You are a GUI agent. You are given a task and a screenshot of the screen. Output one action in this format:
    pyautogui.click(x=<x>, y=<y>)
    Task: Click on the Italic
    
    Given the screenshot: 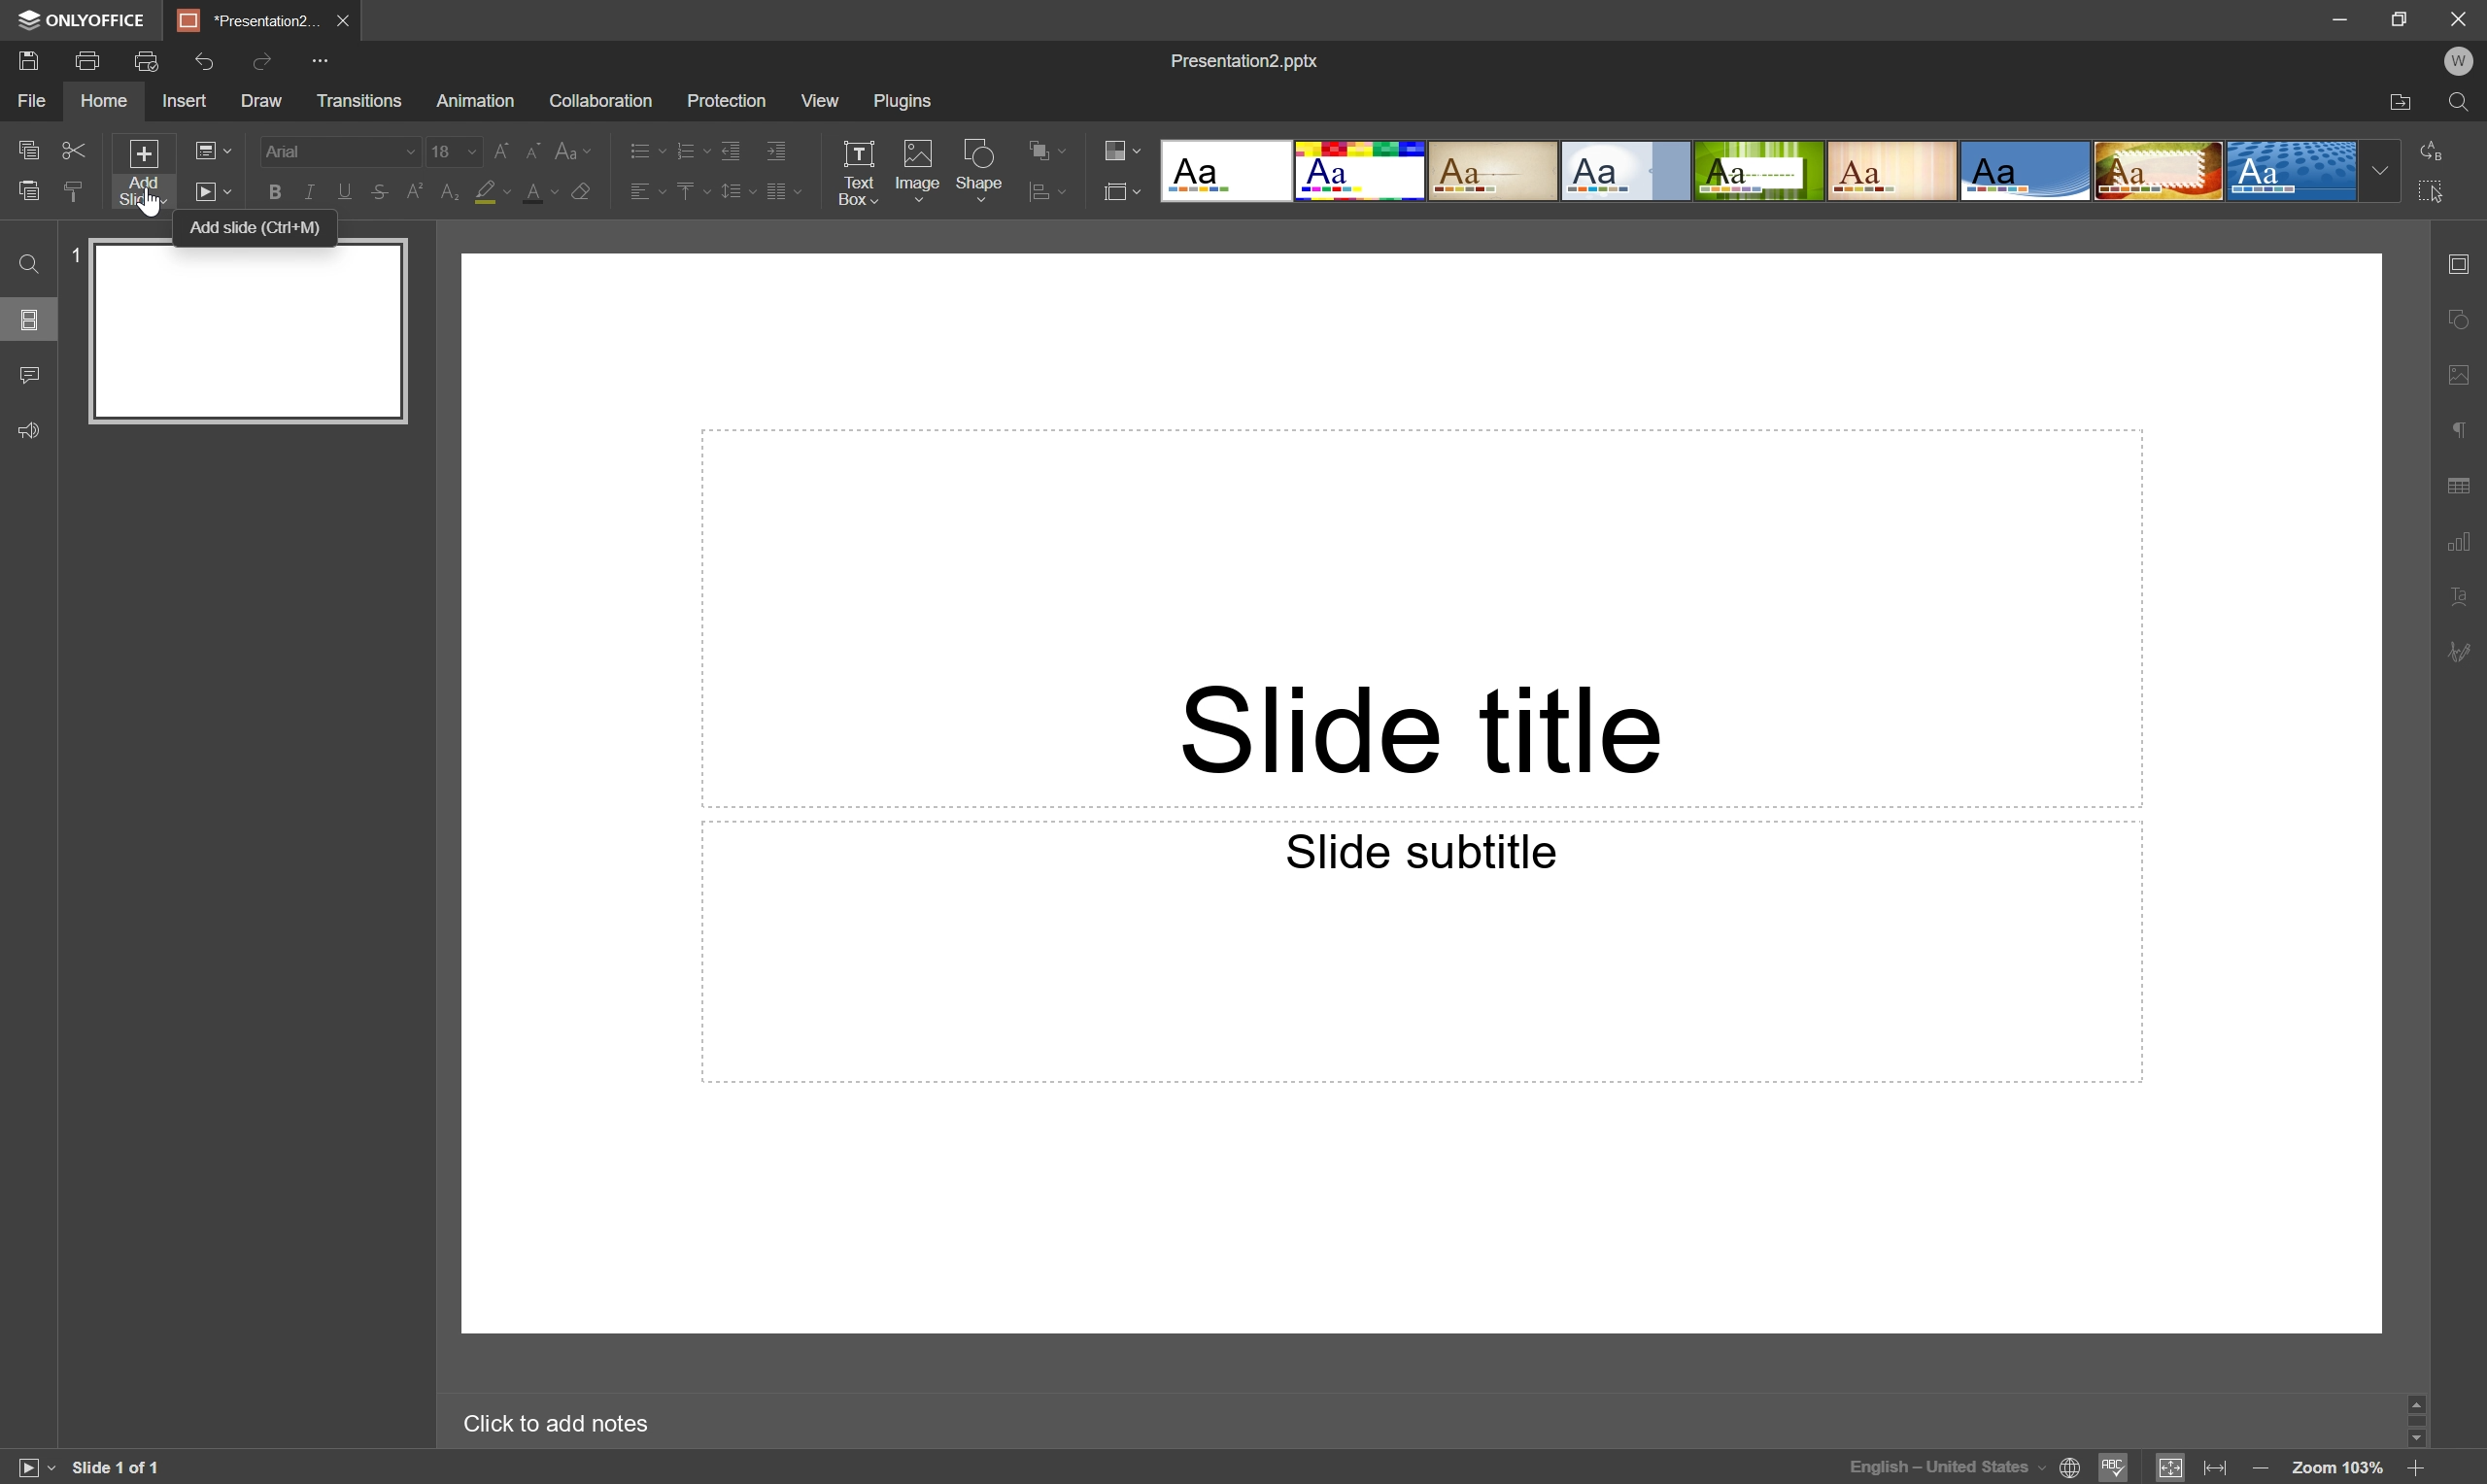 What is the action you would take?
    pyautogui.click(x=306, y=194)
    